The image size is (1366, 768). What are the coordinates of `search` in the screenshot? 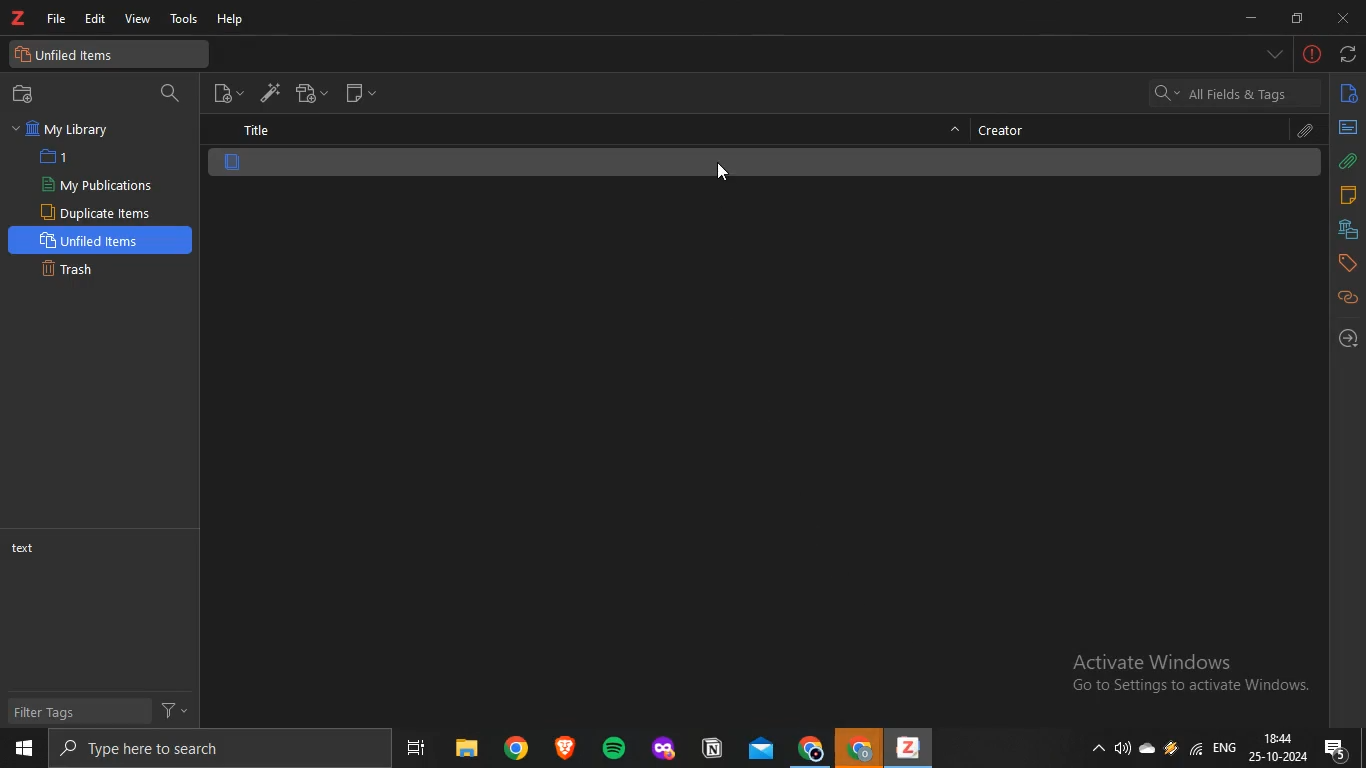 It's located at (211, 749).